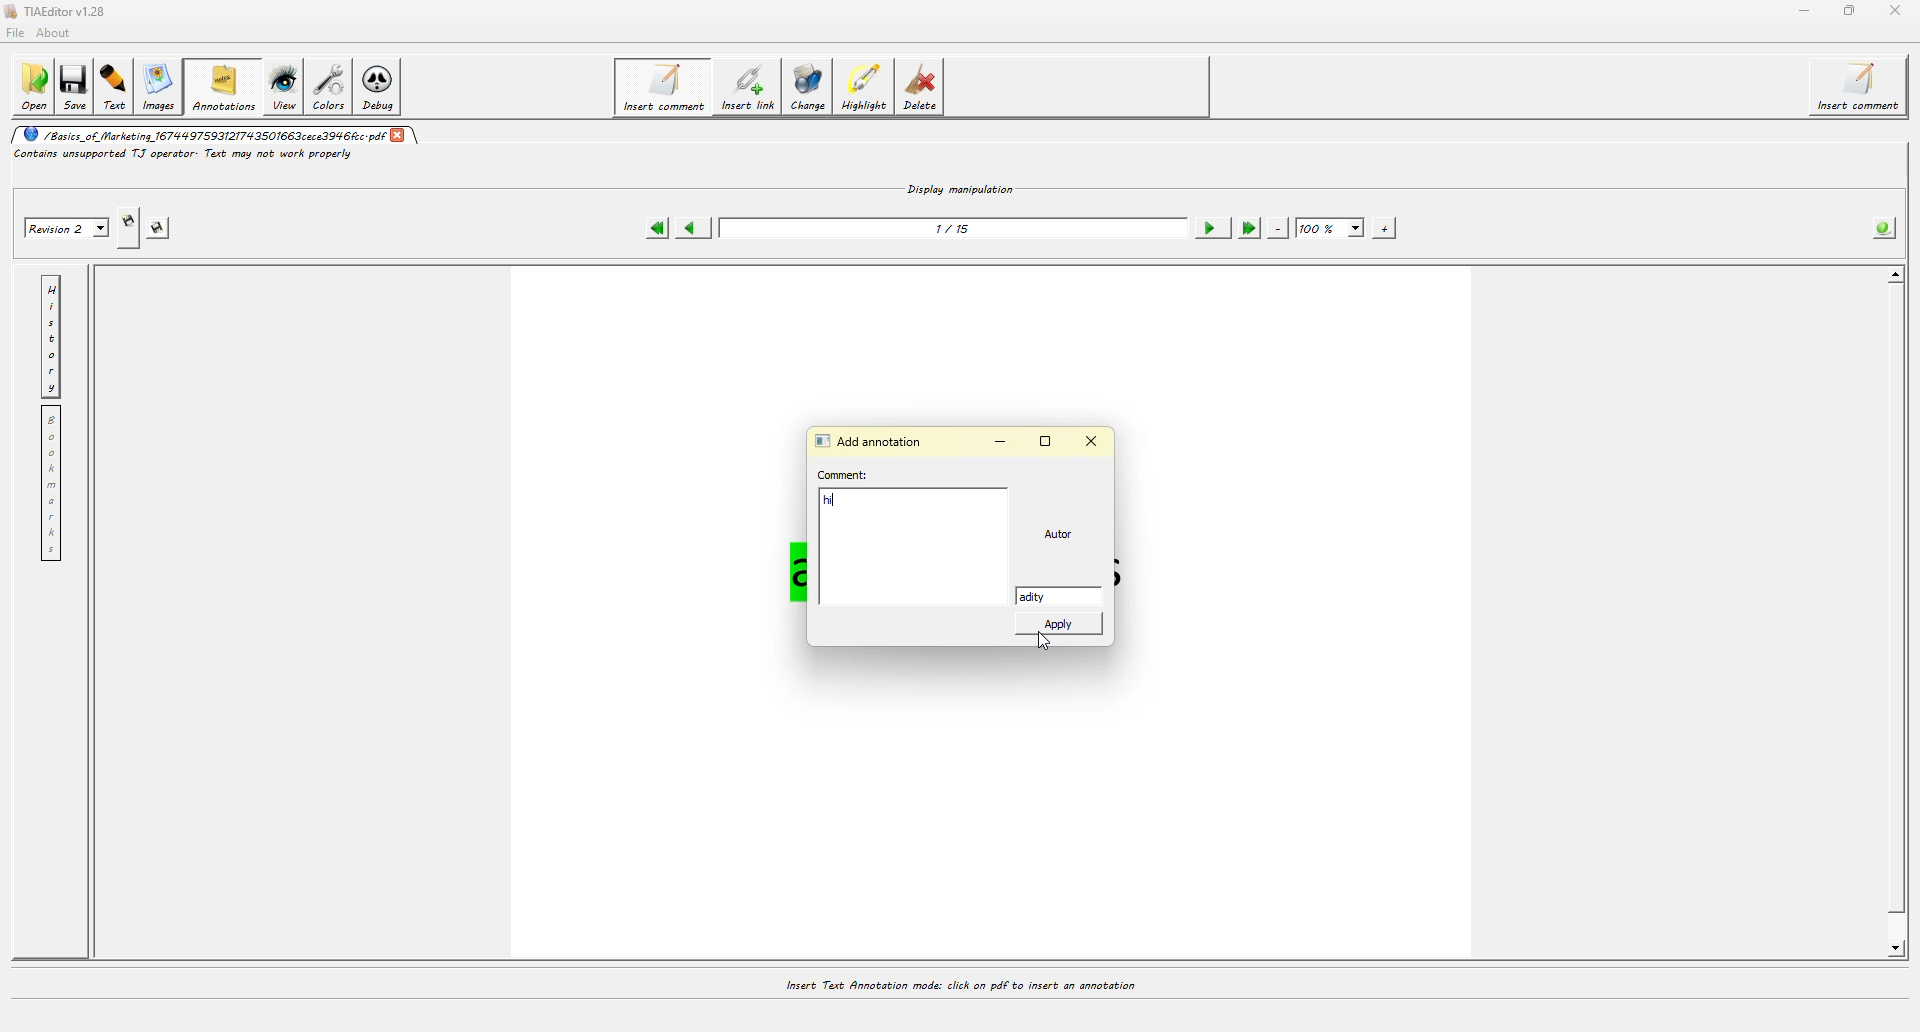  I want to click on maximize, so click(1850, 10).